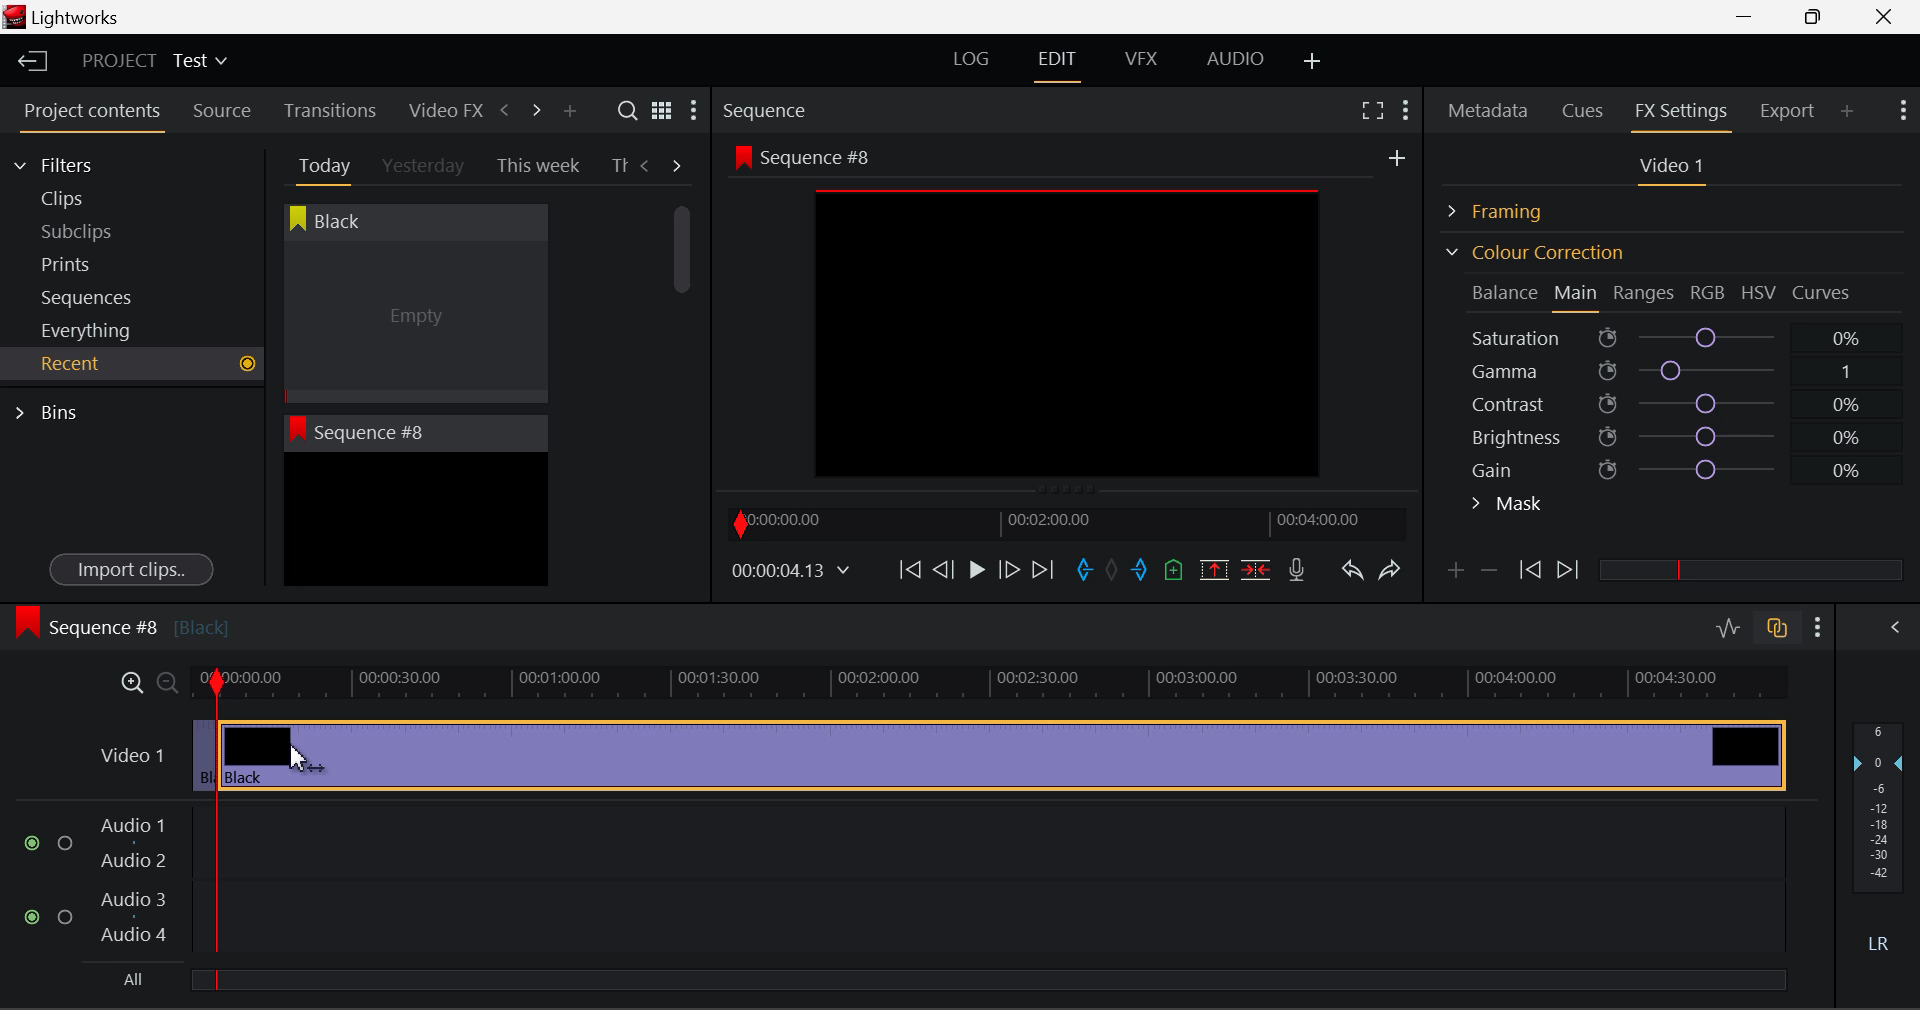 The width and height of the screenshot is (1920, 1010). Describe the element at coordinates (692, 115) in the screenshot. I see `Show Settings` at that location.